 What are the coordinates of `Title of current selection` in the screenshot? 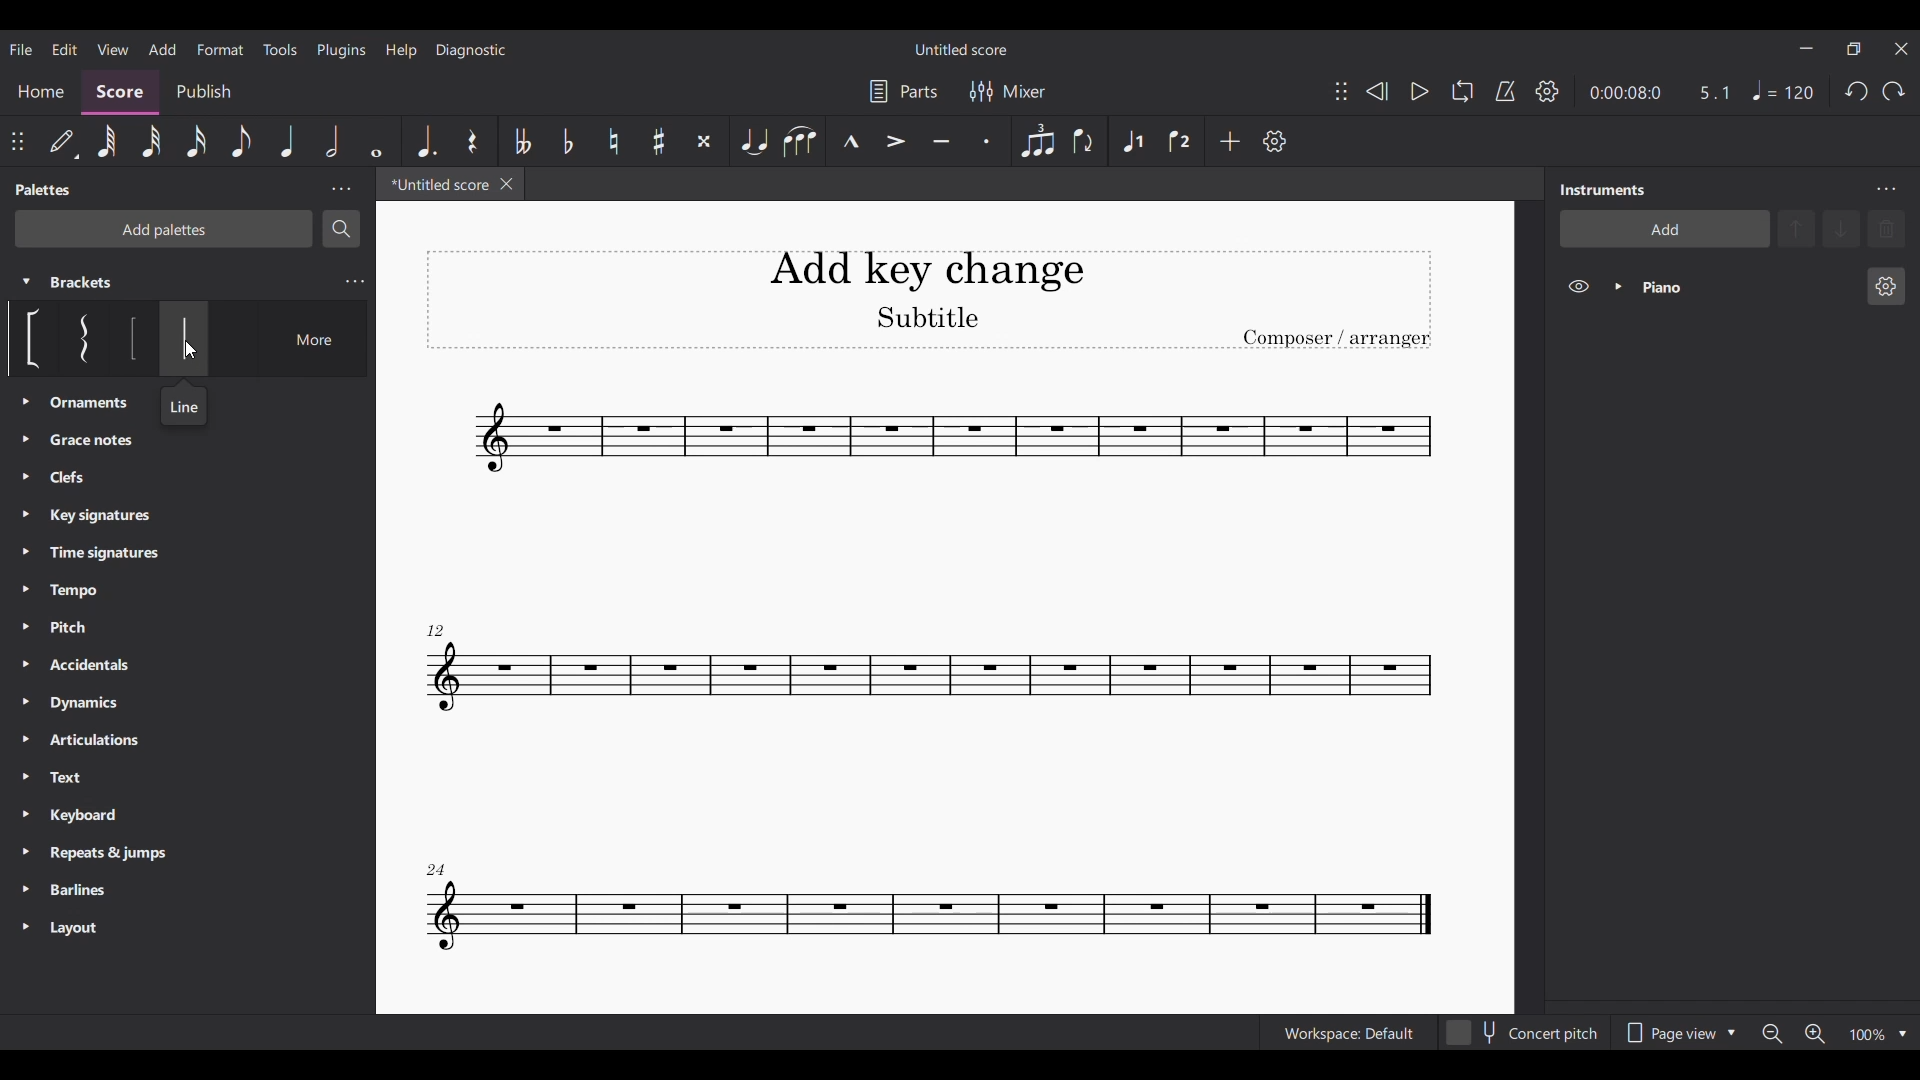 It's located at (82, 282).